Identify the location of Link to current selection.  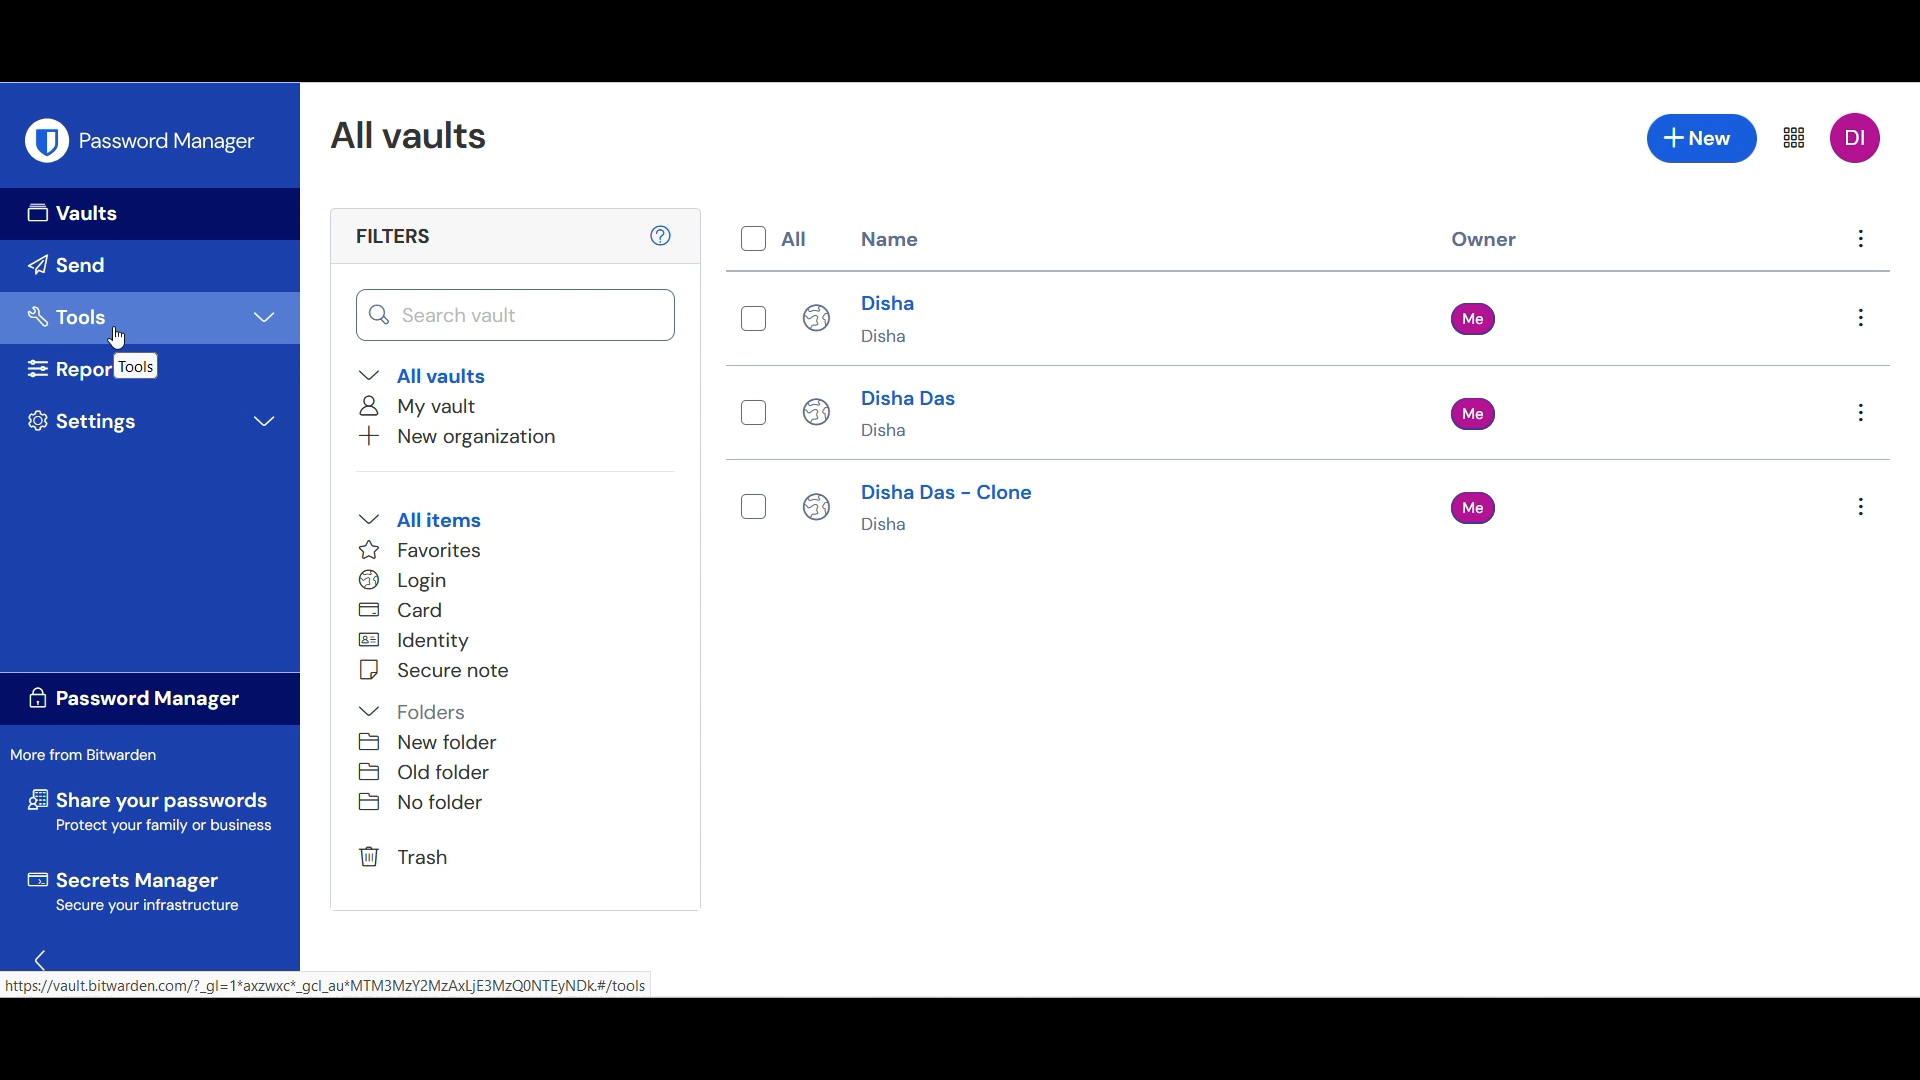
(328, 985).